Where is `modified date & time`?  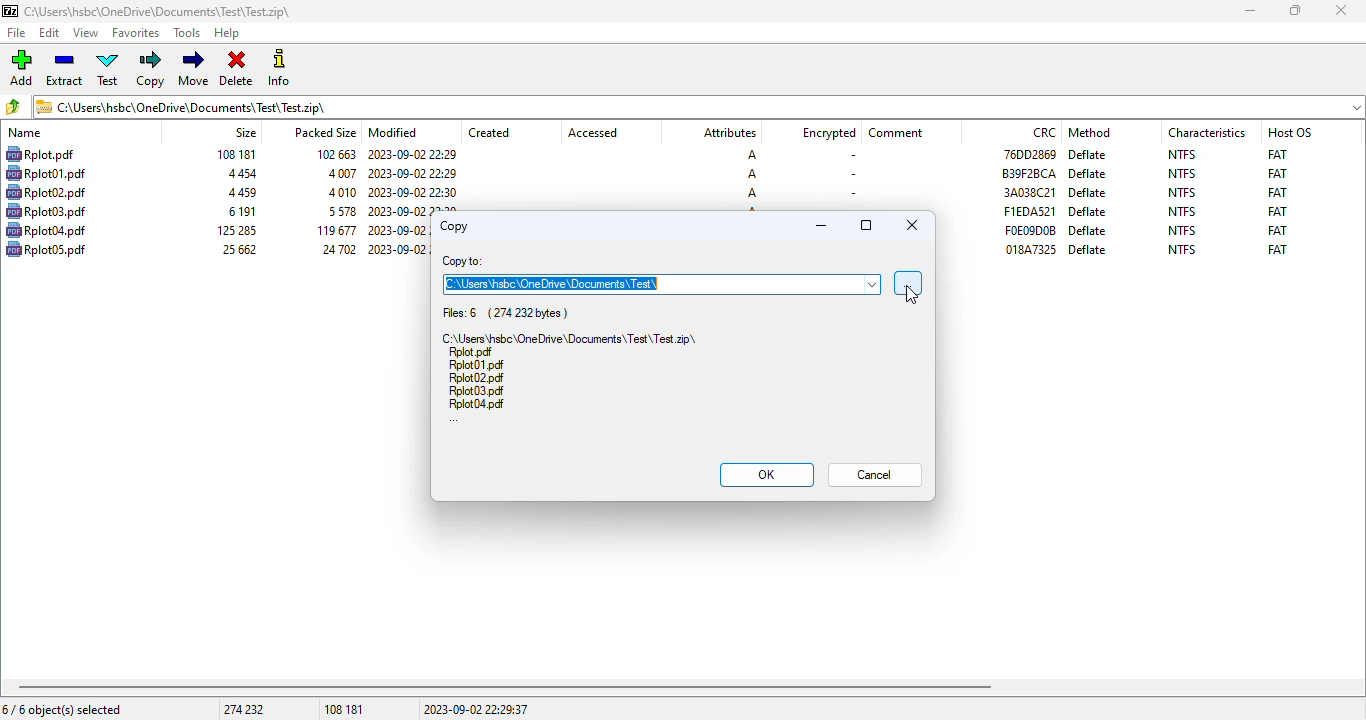 modified date & time is located at coordinates (396, 248).